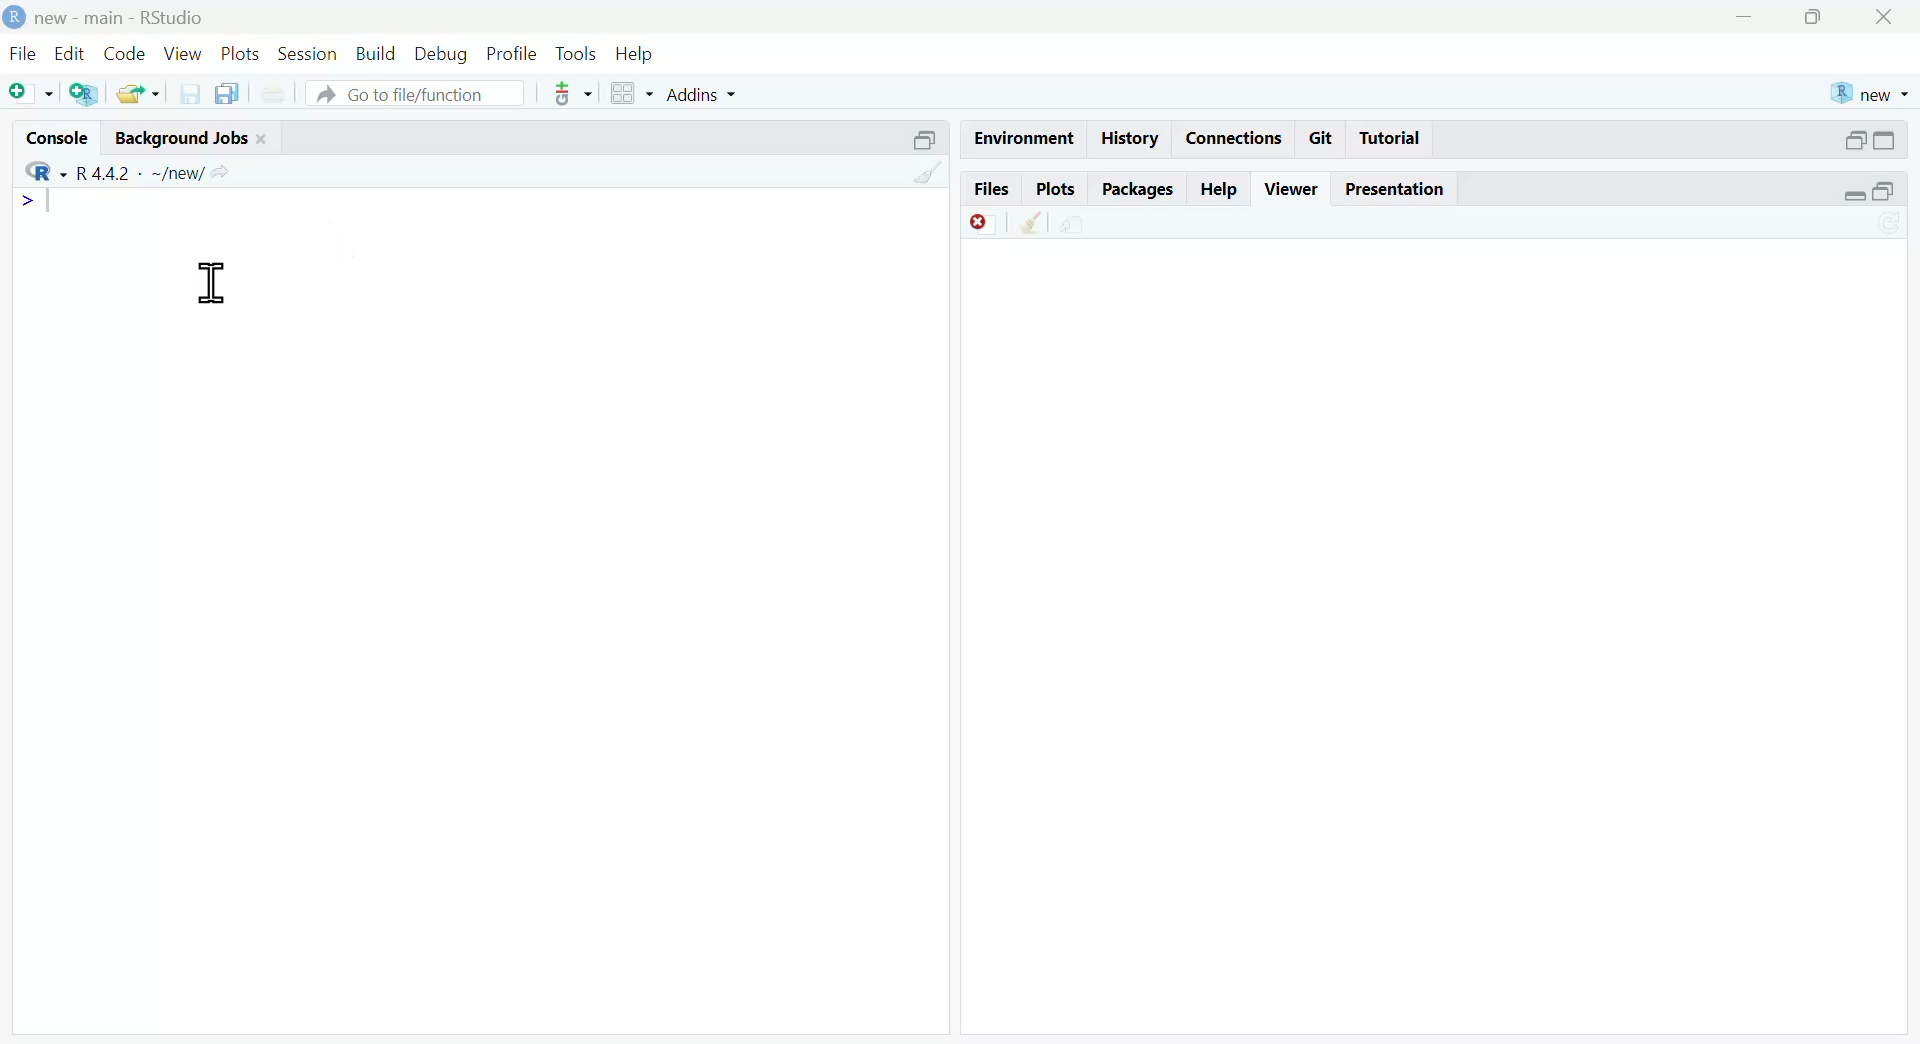 This screenshot has width=1920, height=1044. What do you see at coordinates (406, 94) in the screenshot?
I see `A Go to file/function` at bounding box center [406, 94].